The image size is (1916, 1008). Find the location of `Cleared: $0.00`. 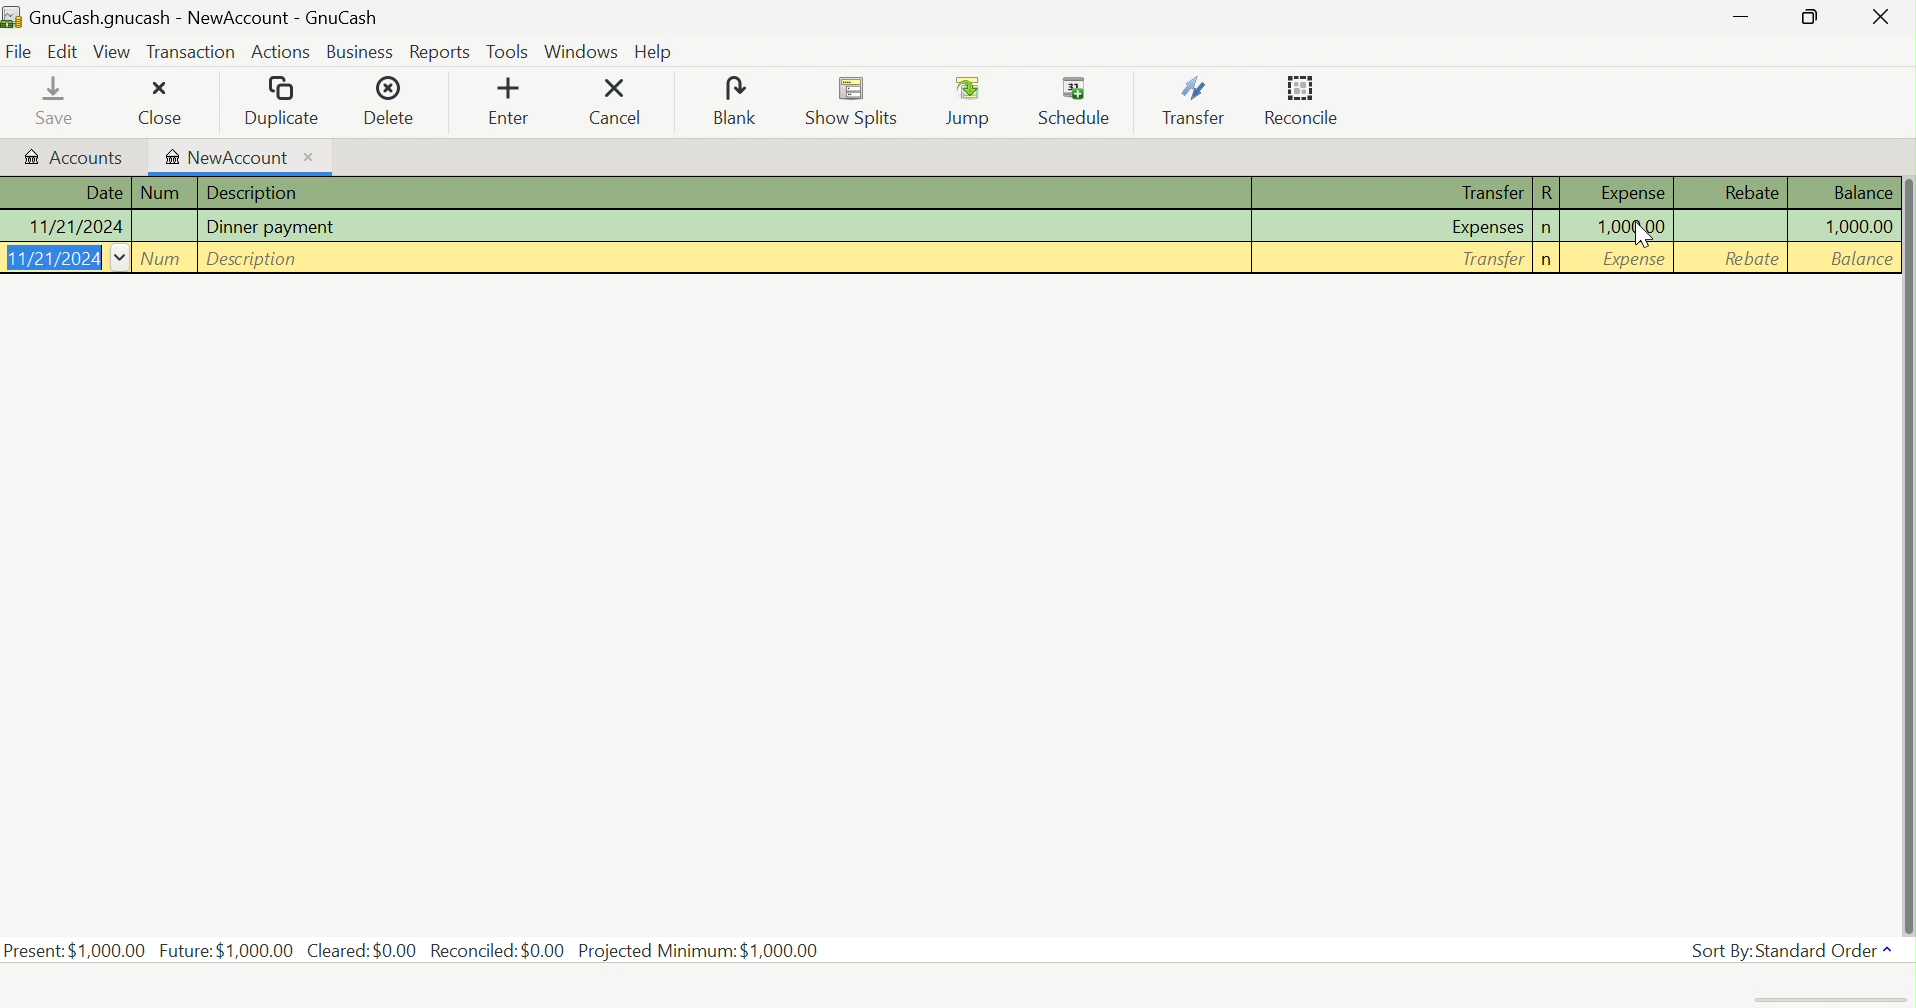

Cleared: $0.00 is located at coordinates (362, 951).